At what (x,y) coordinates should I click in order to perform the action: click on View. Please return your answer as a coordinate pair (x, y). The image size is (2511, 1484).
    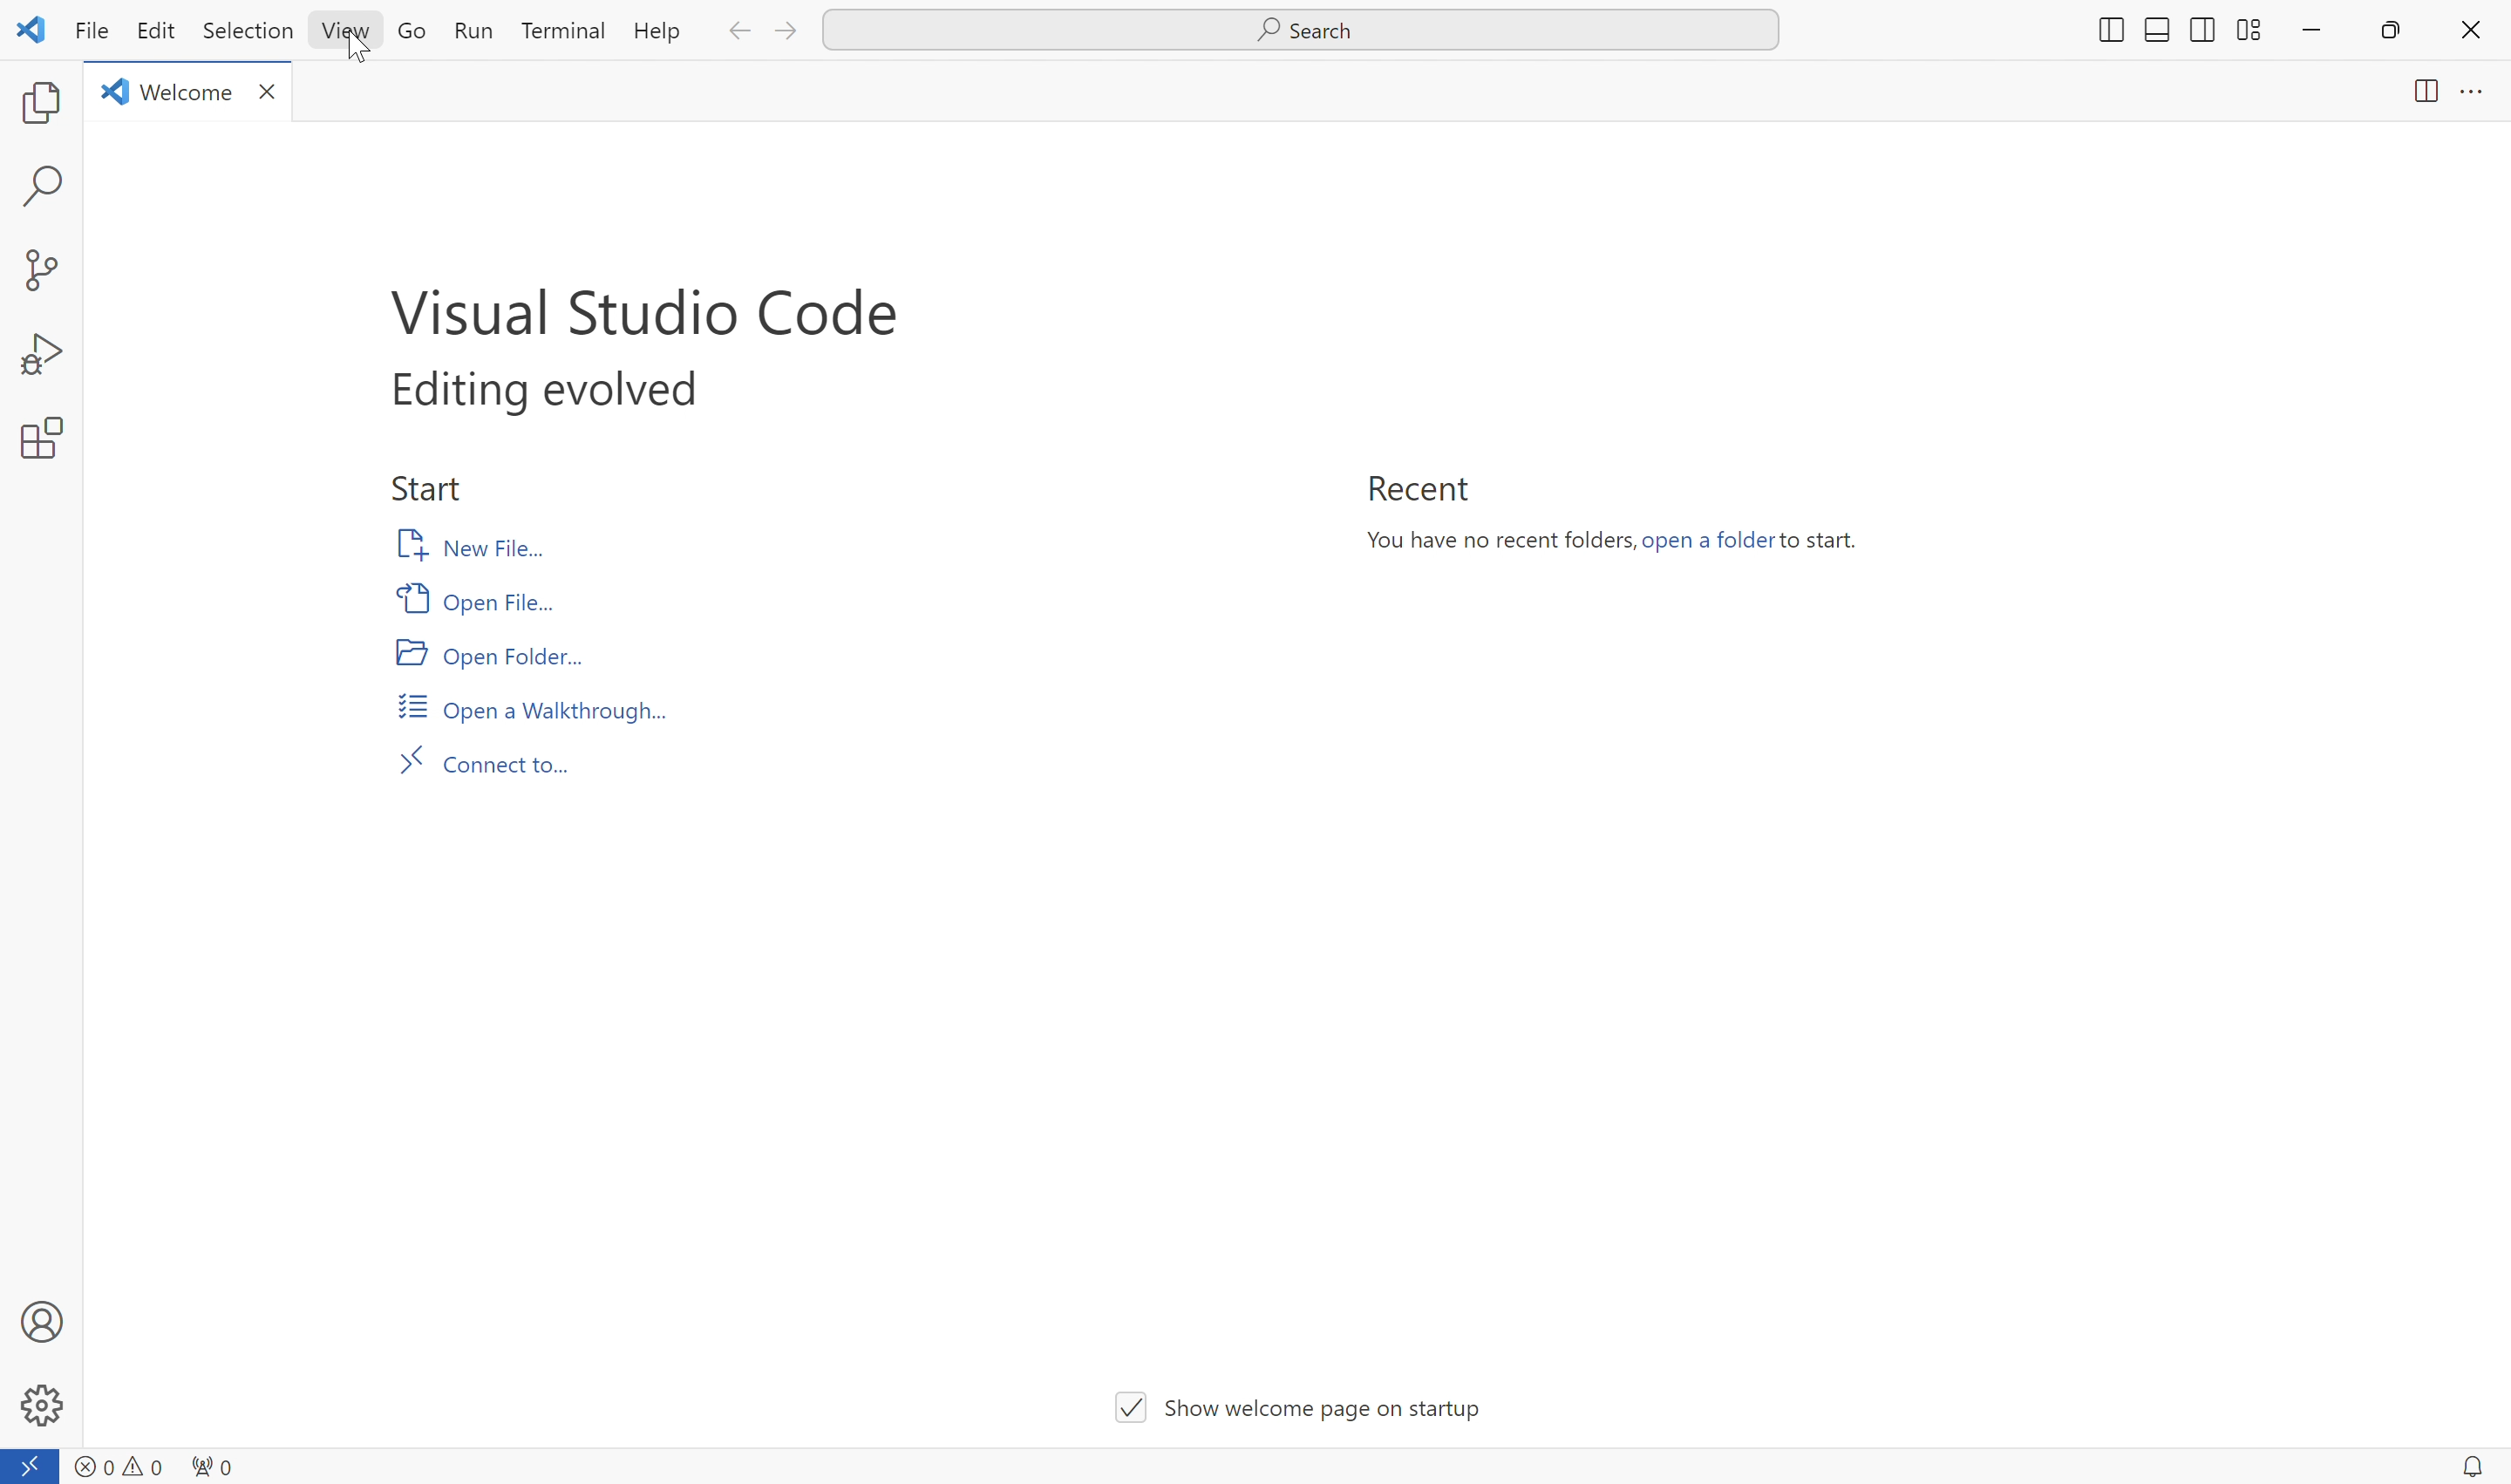
    Looking at the image, I should click on (346, 34).